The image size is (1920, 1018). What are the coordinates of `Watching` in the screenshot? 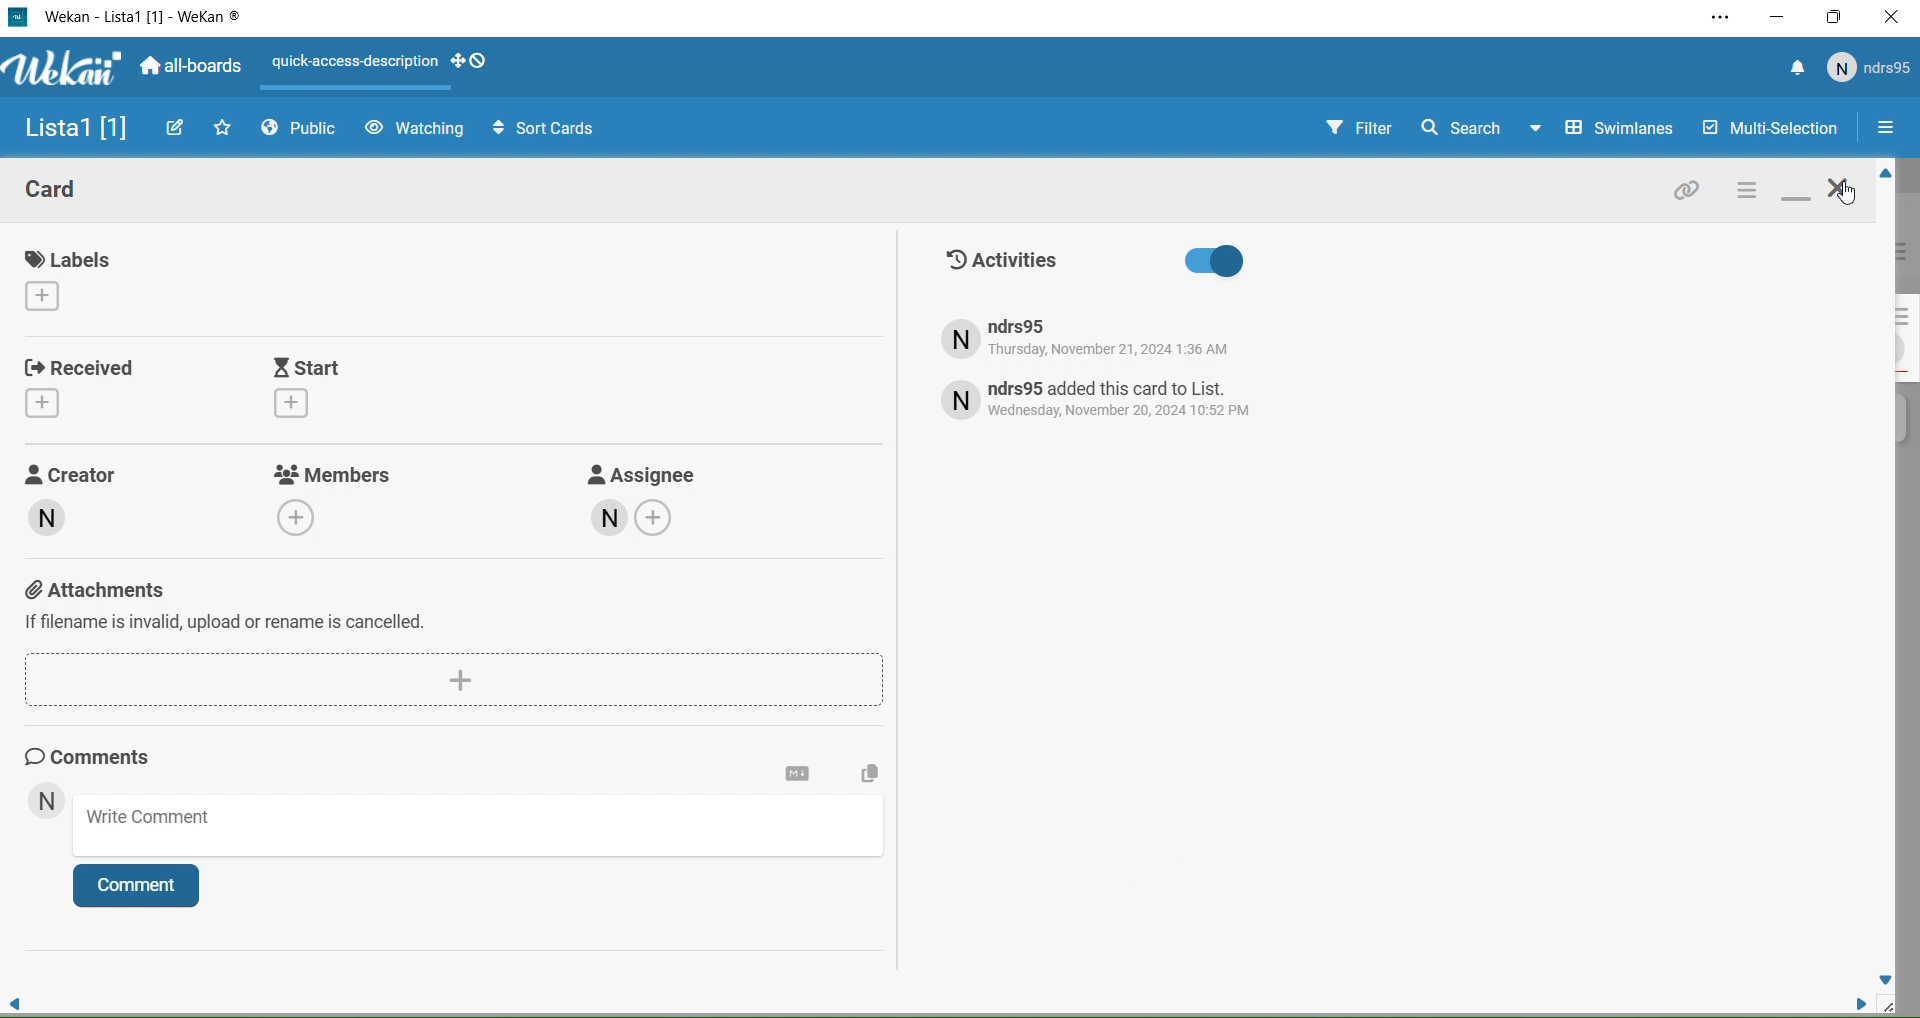 It's located at (414, 129).